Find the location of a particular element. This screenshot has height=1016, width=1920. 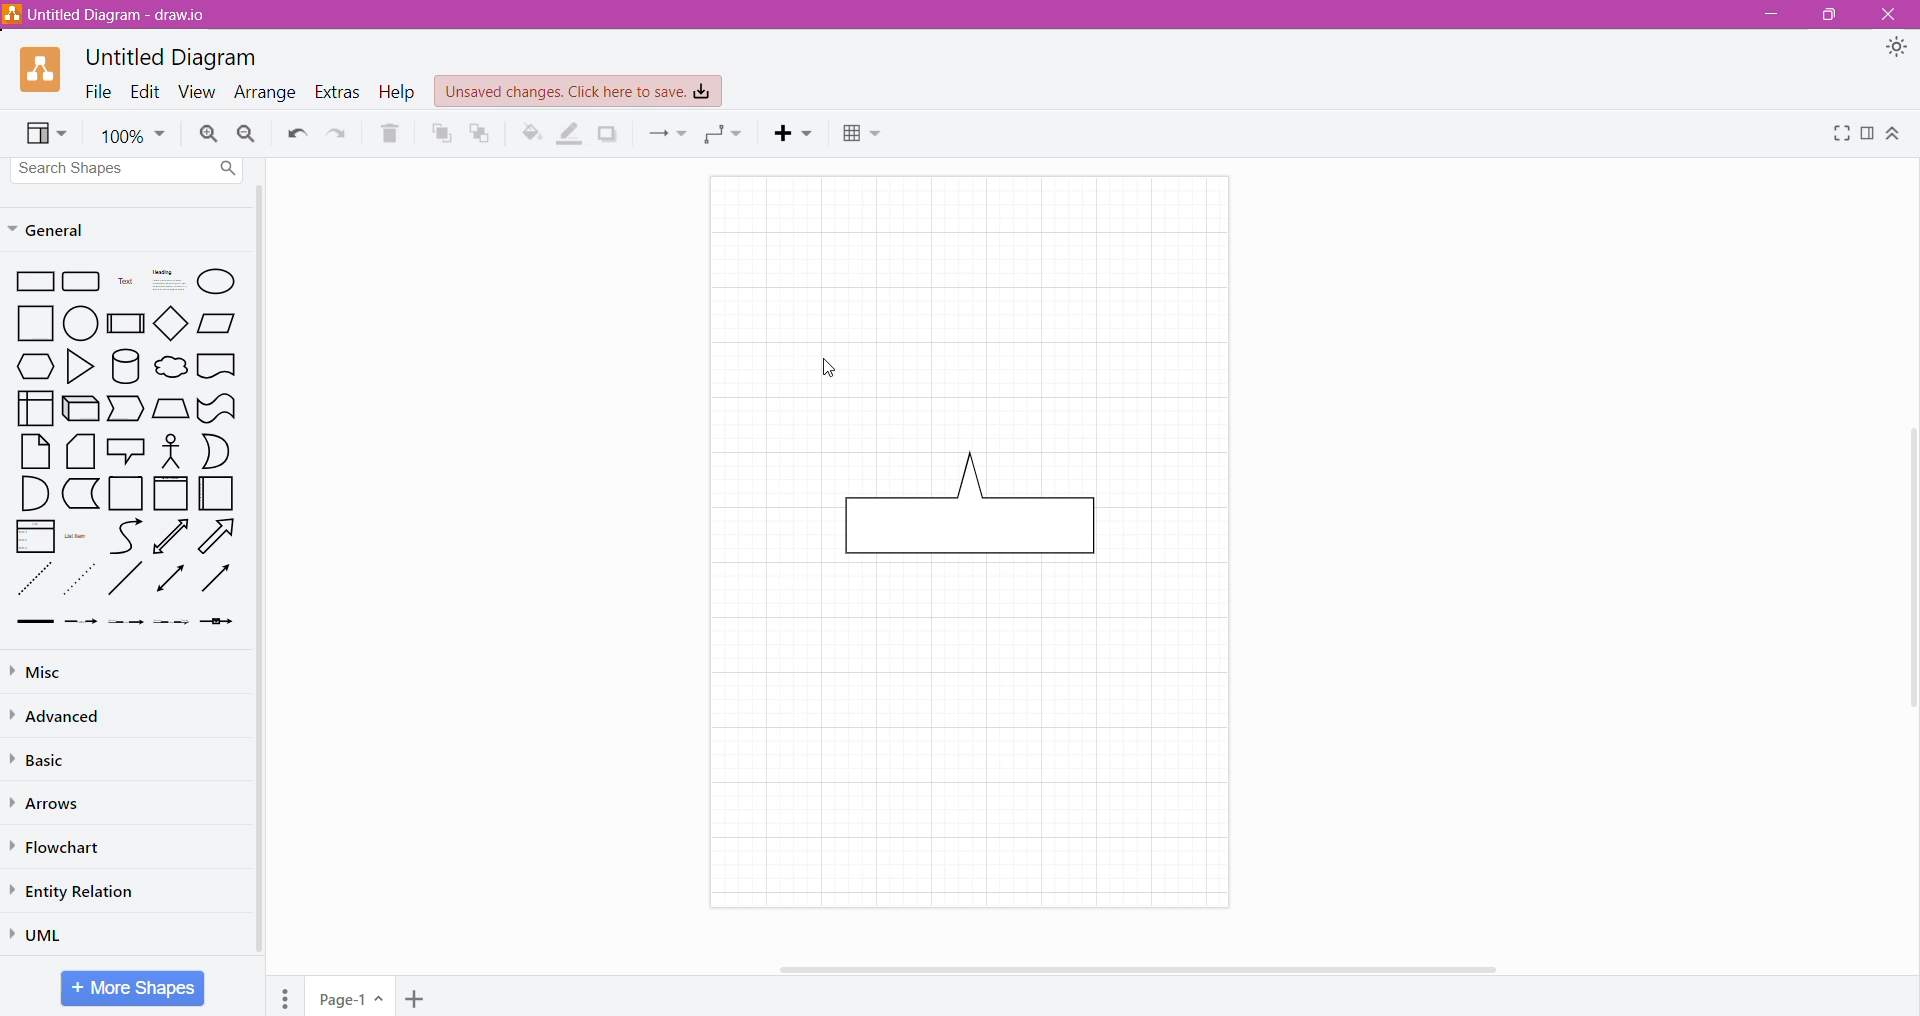

Ellipse is located at coordinates (218, 281).